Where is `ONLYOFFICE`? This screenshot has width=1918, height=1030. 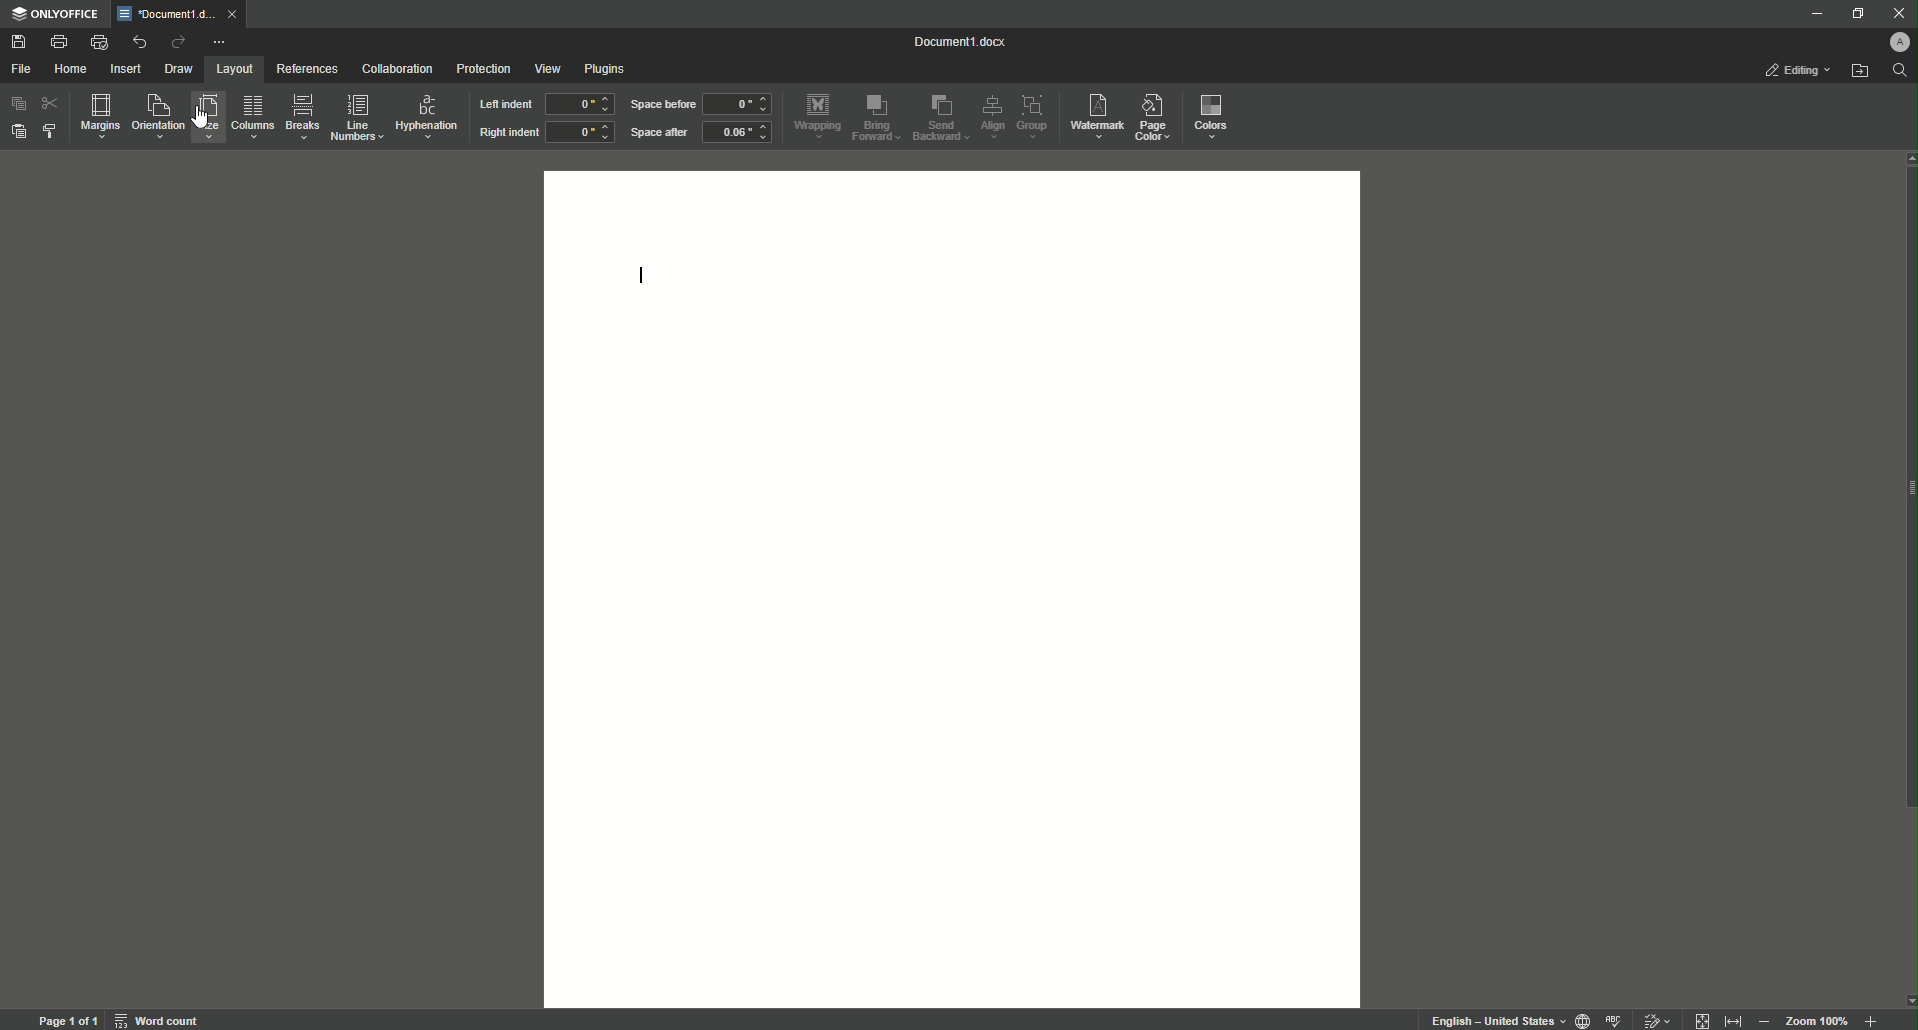 ONLYOFFICE is located at coordinates (57, 13).